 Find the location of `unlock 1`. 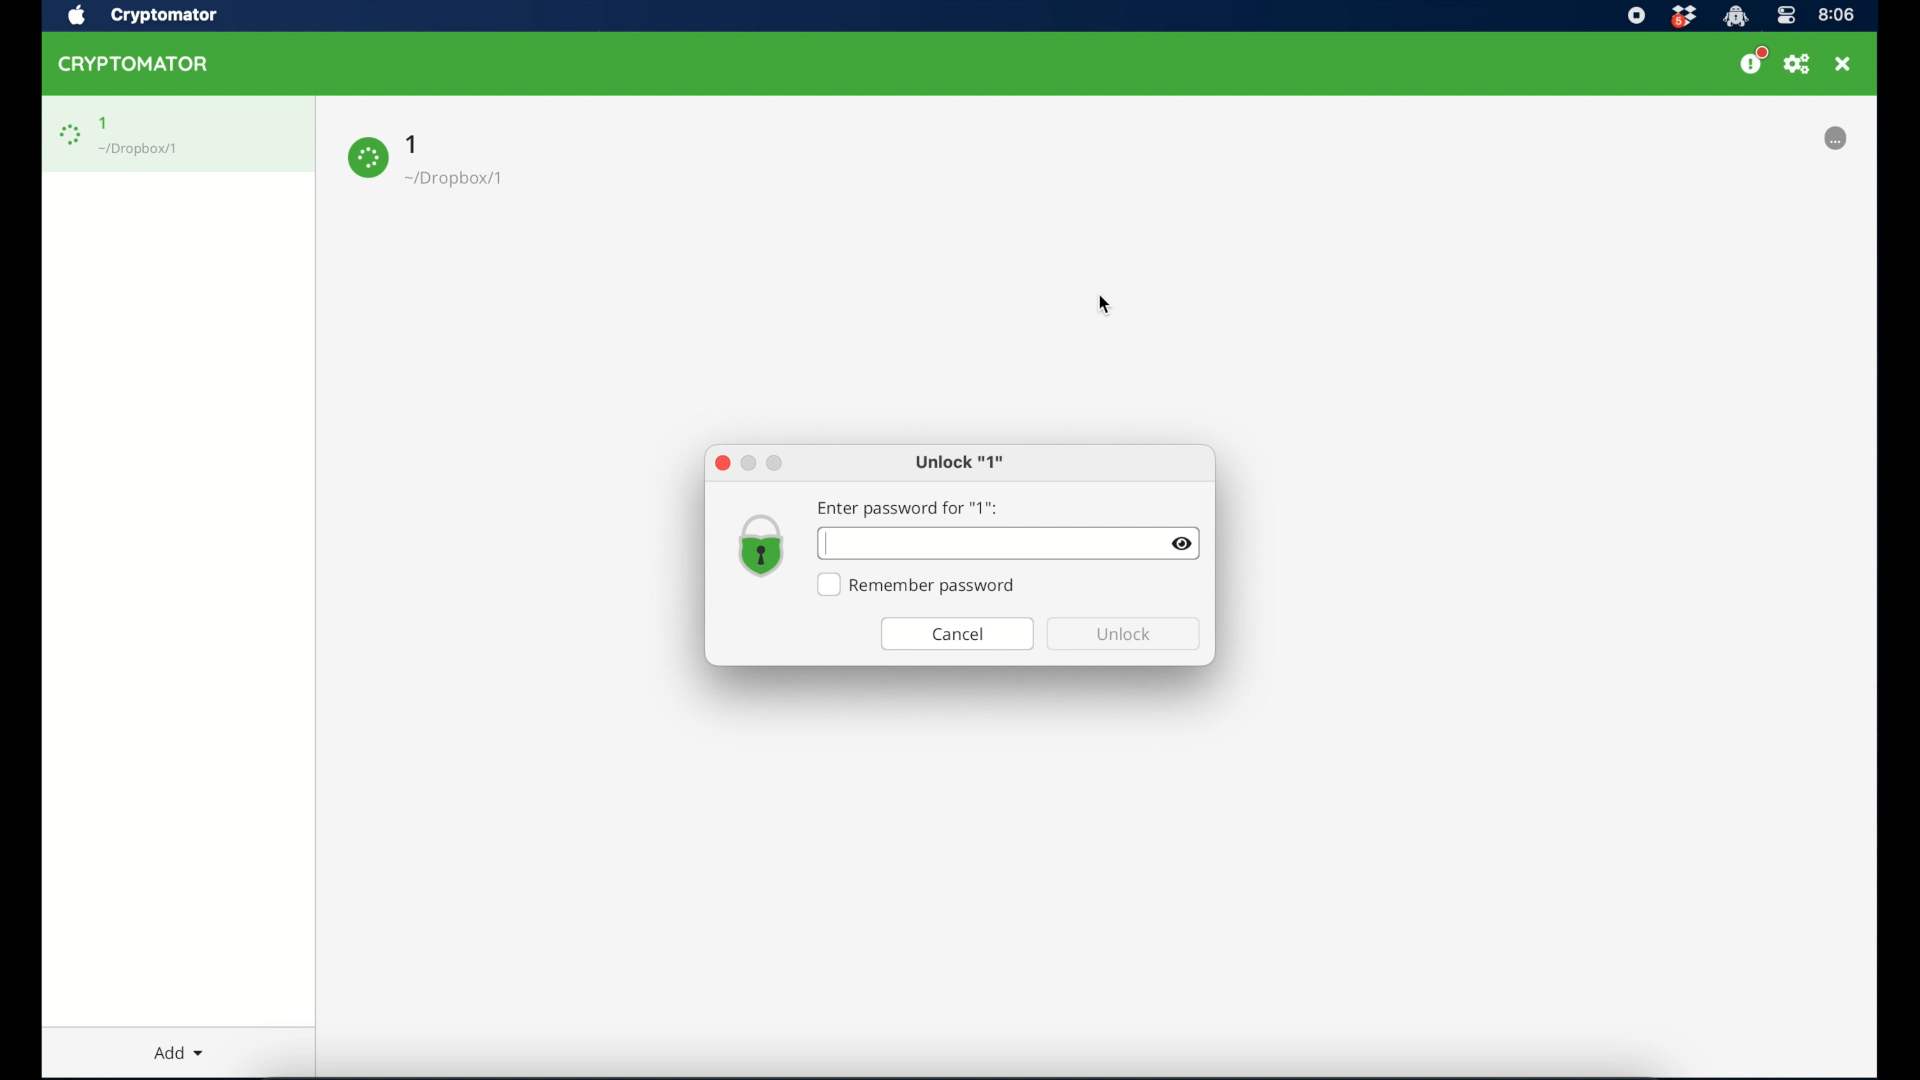

unlock 1 is located at coordinates (960, 463).